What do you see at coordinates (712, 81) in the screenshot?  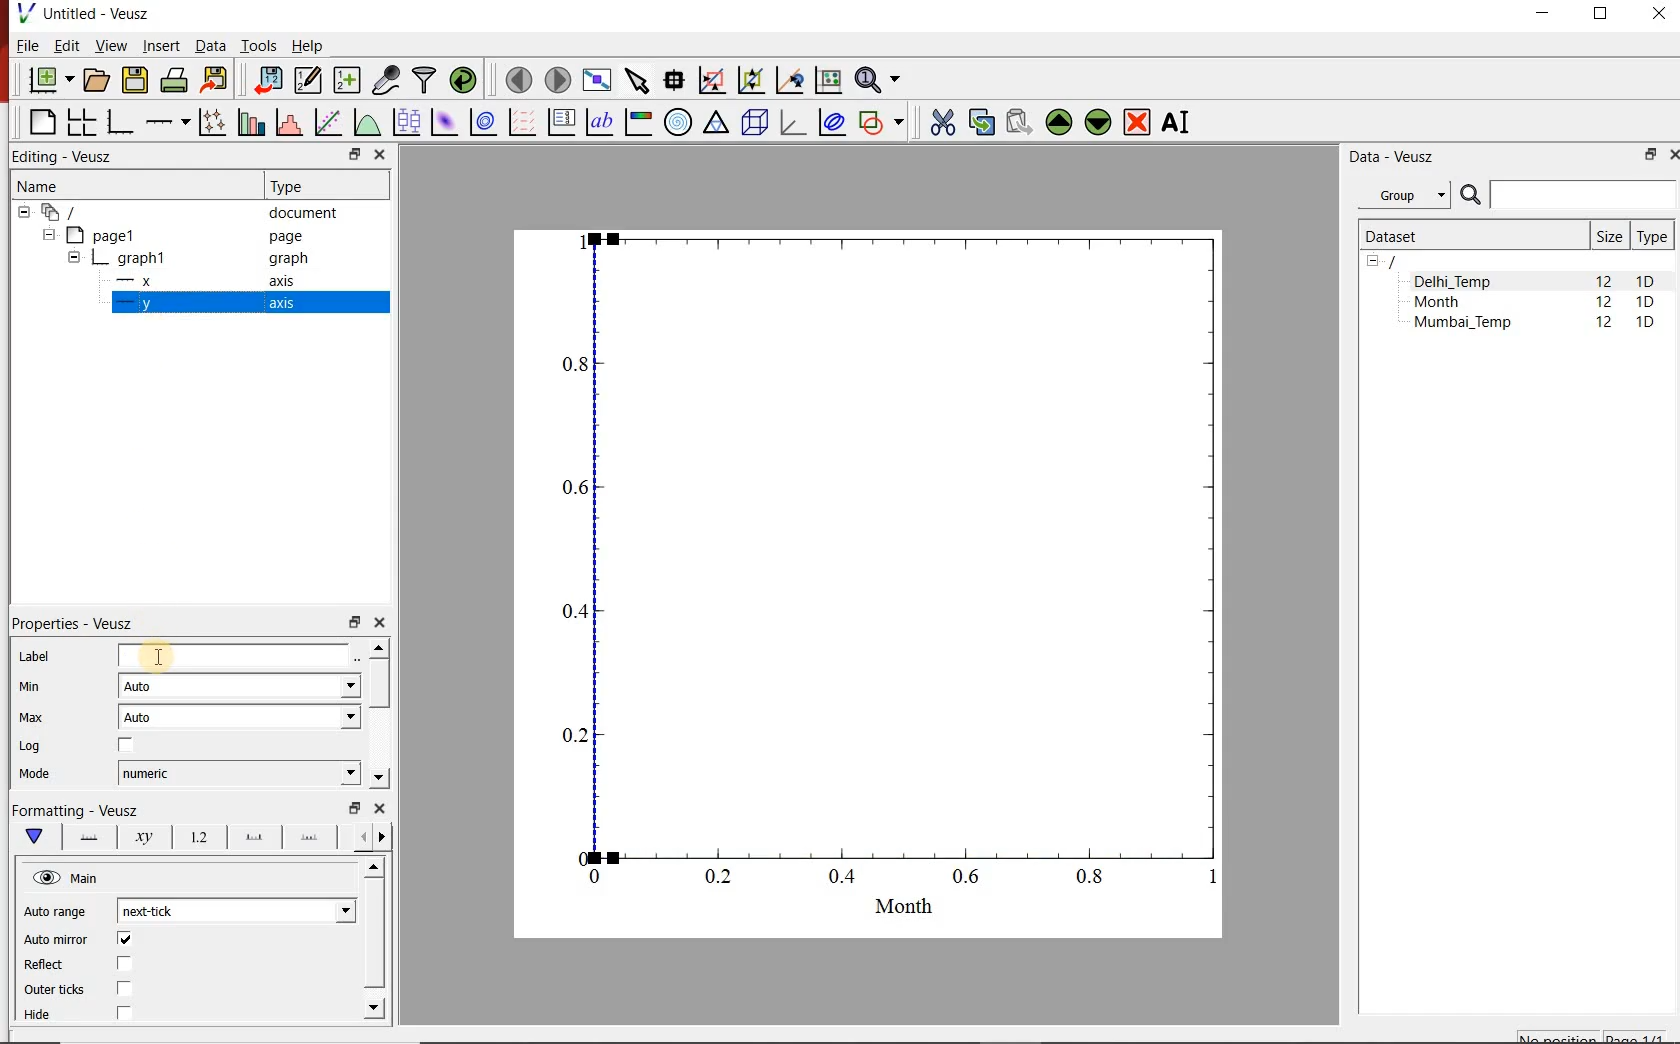 I see `click or draw a rectangle to zoom graph indexes` at bounding box center [712, 81].